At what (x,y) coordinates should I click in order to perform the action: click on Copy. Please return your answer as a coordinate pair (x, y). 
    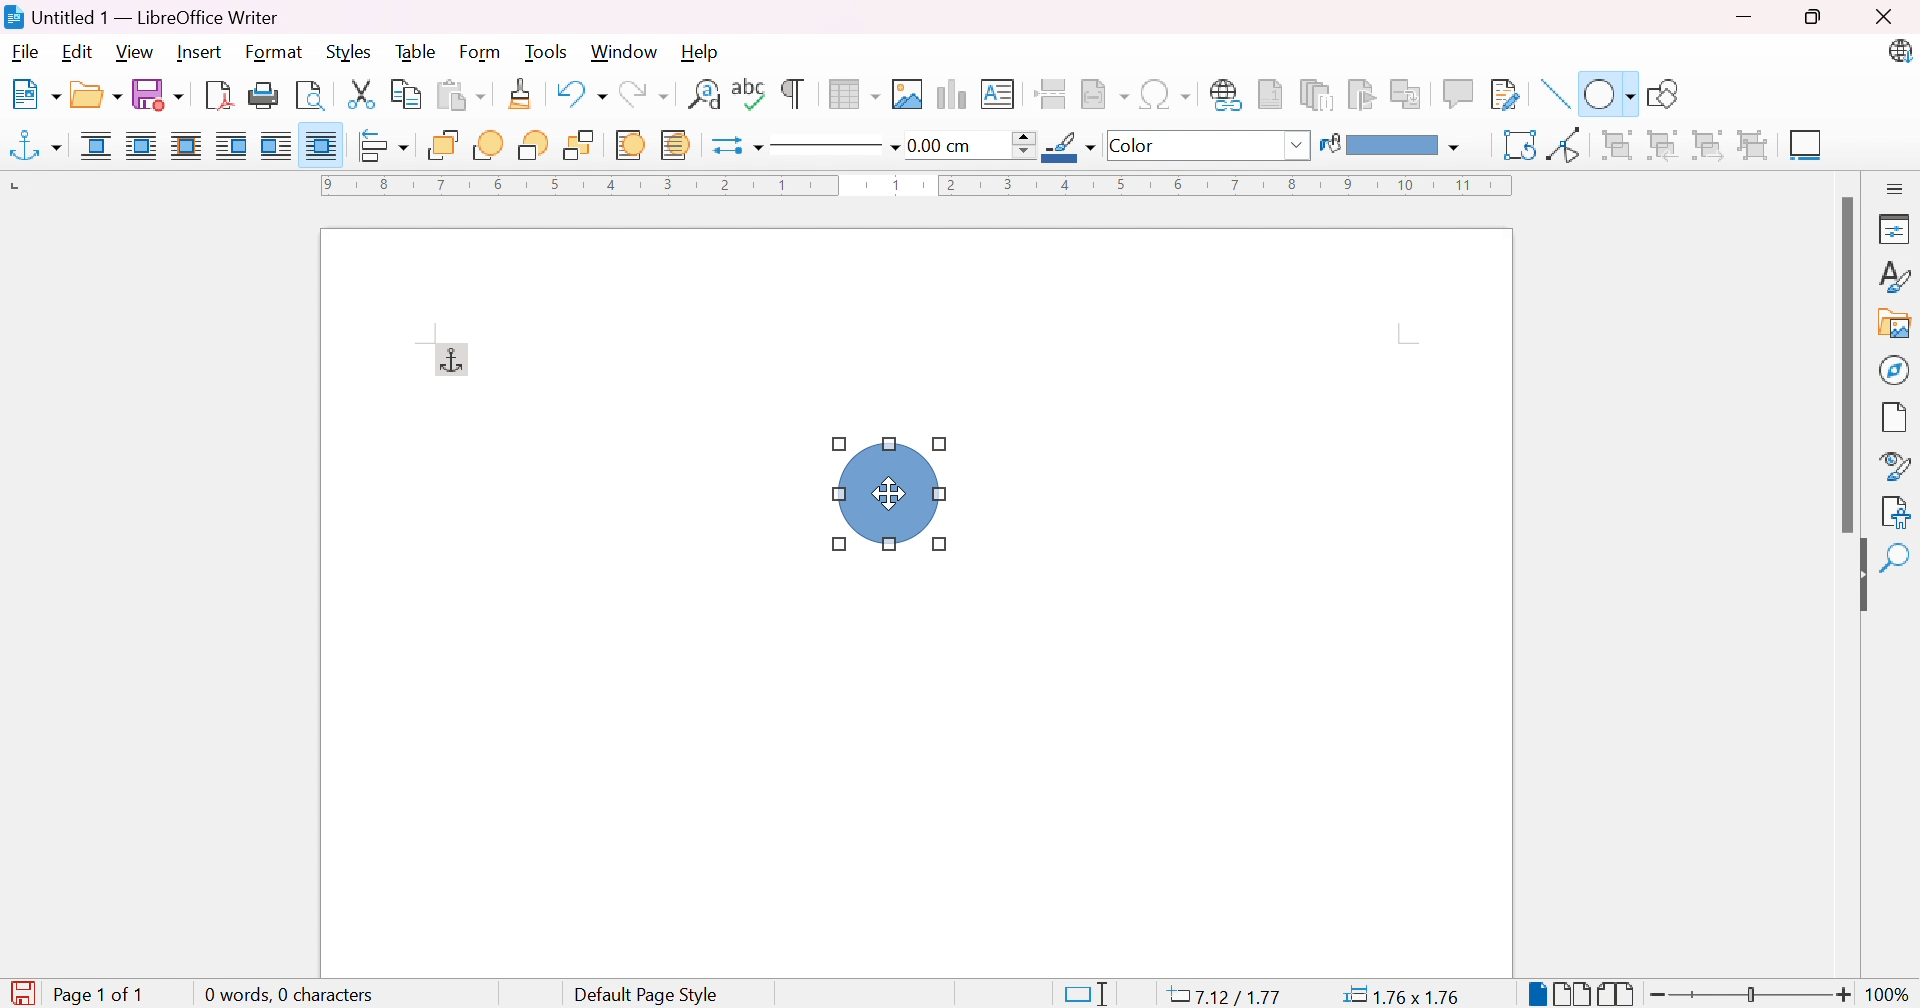
    Looking at the image, I should click on (407, 96).